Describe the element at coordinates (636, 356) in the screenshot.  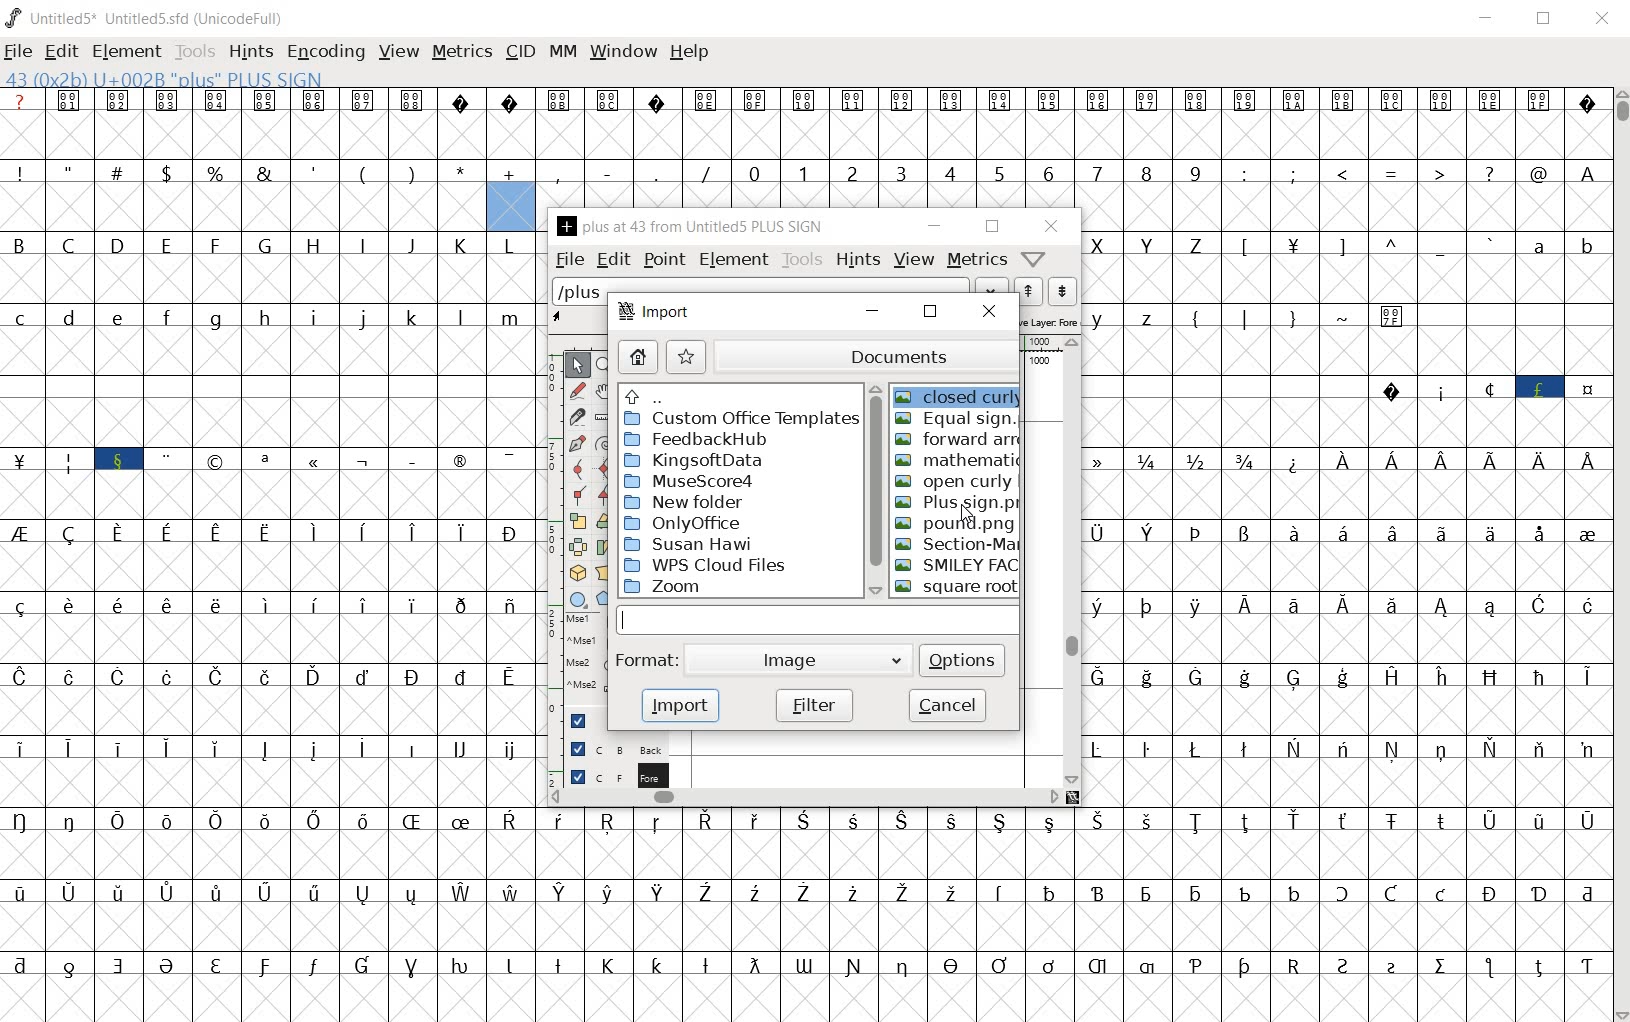
I see `home` at that location.